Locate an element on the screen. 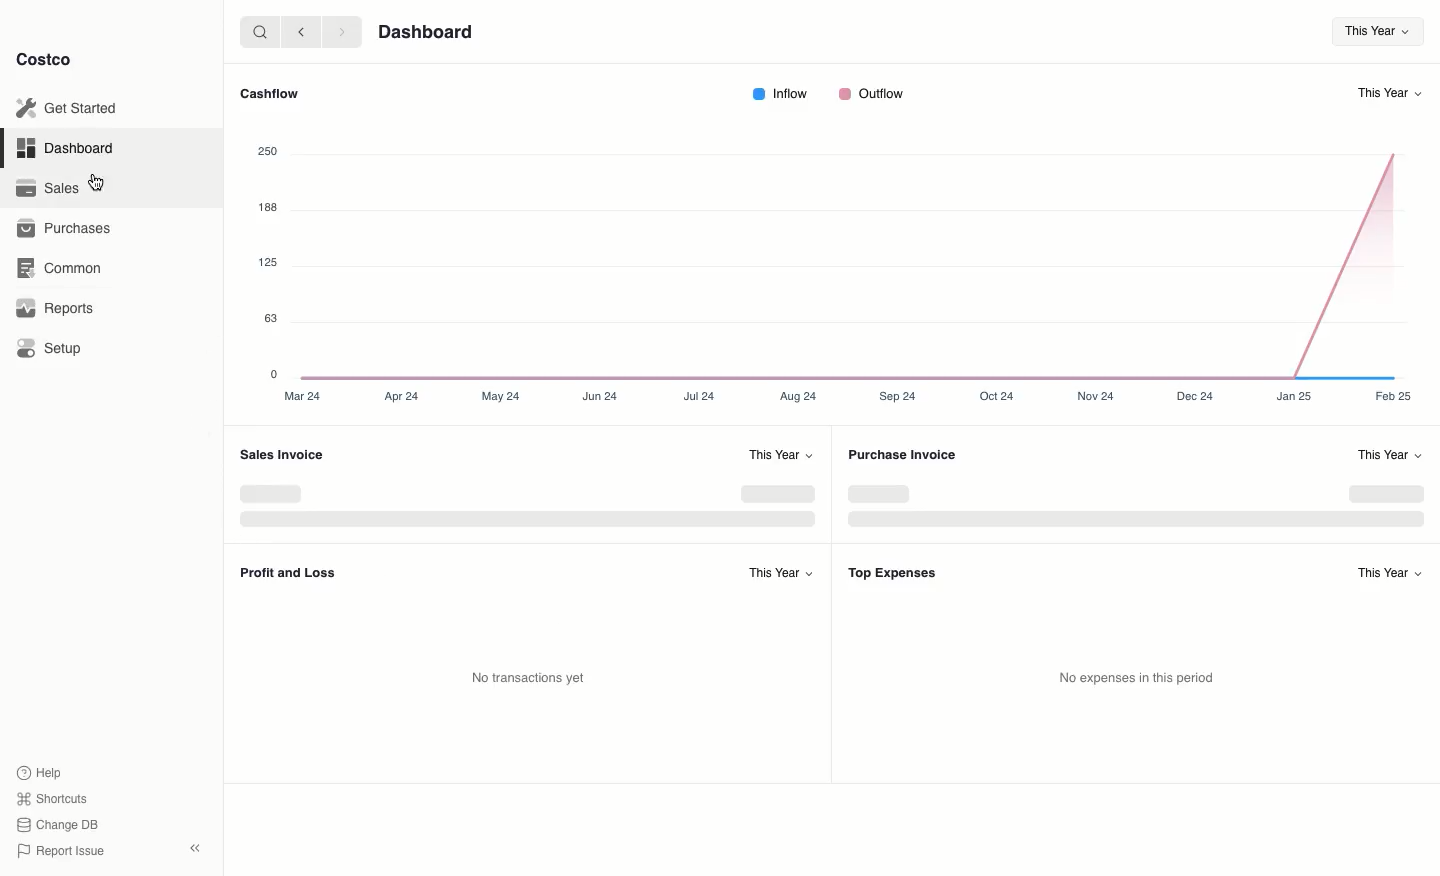 Image resolution: width=1440 pixels, height=876 pixels. Jul 24 is located at coordinates (701, 397).